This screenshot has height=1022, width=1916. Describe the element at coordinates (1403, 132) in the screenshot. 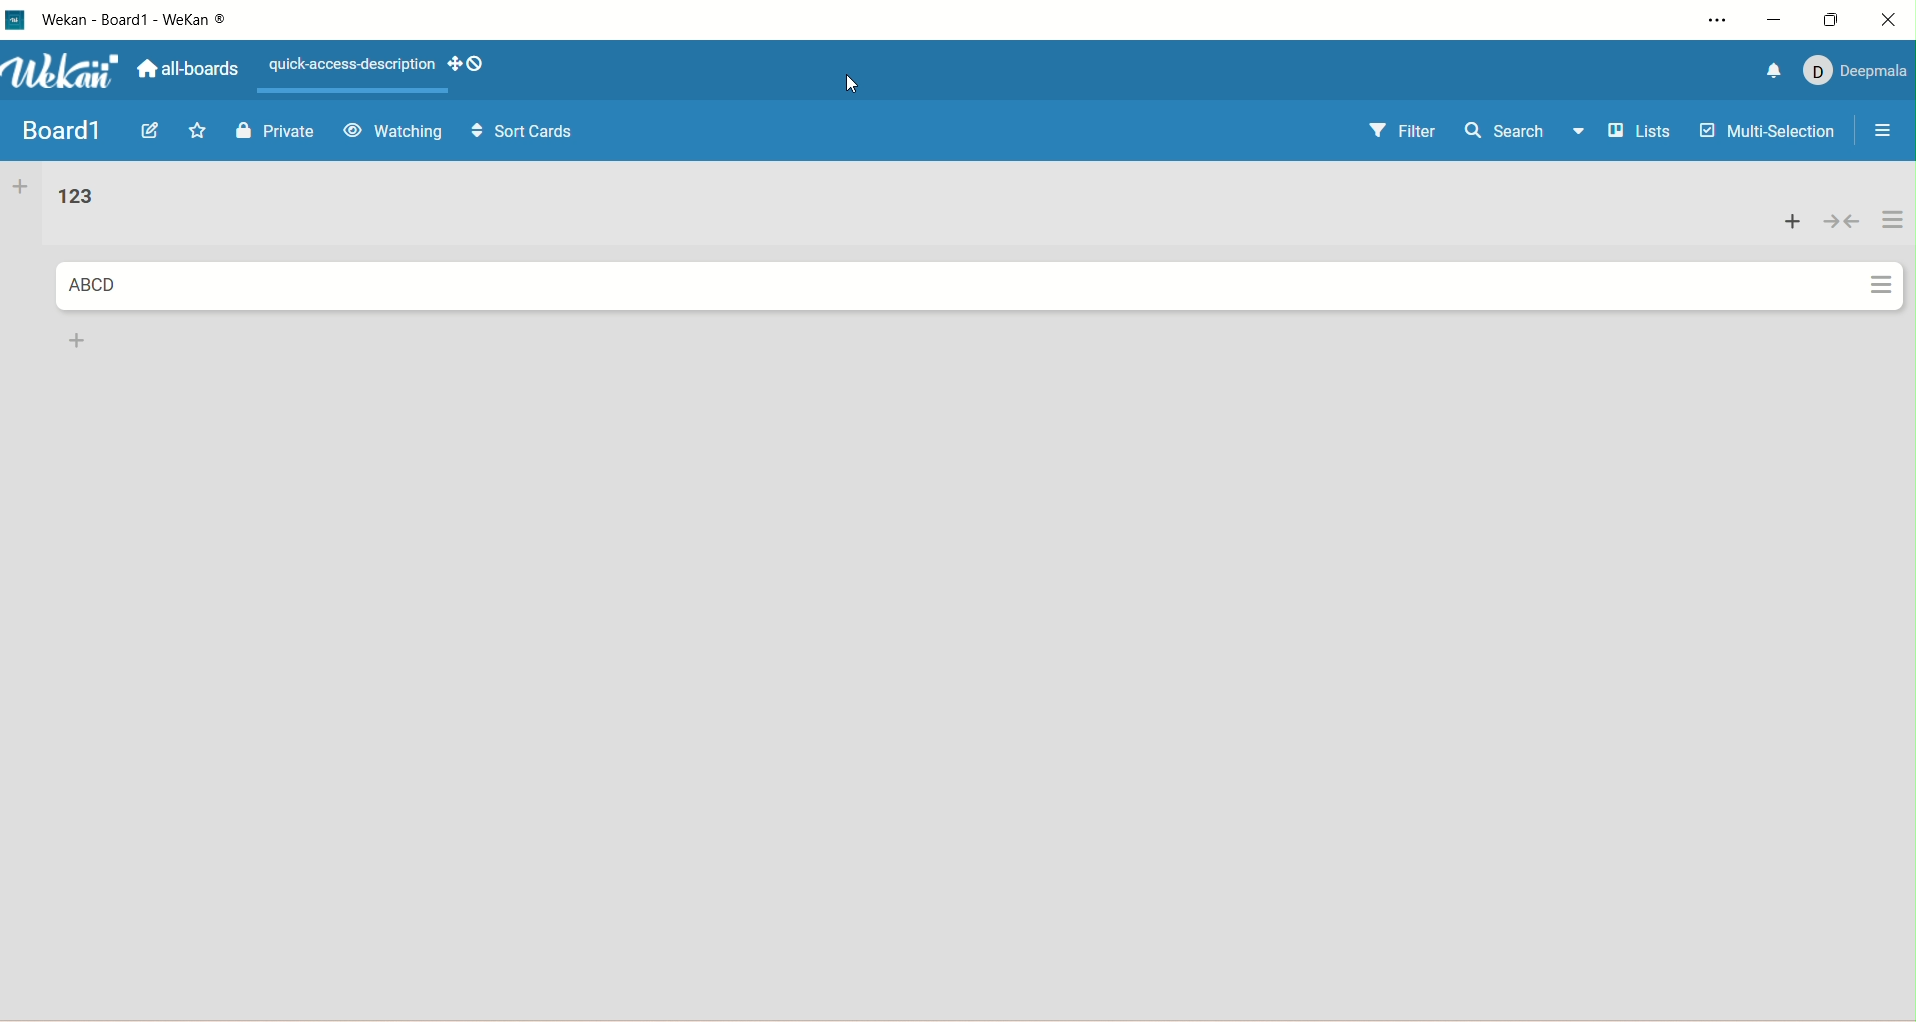

I see `filter` at that location.